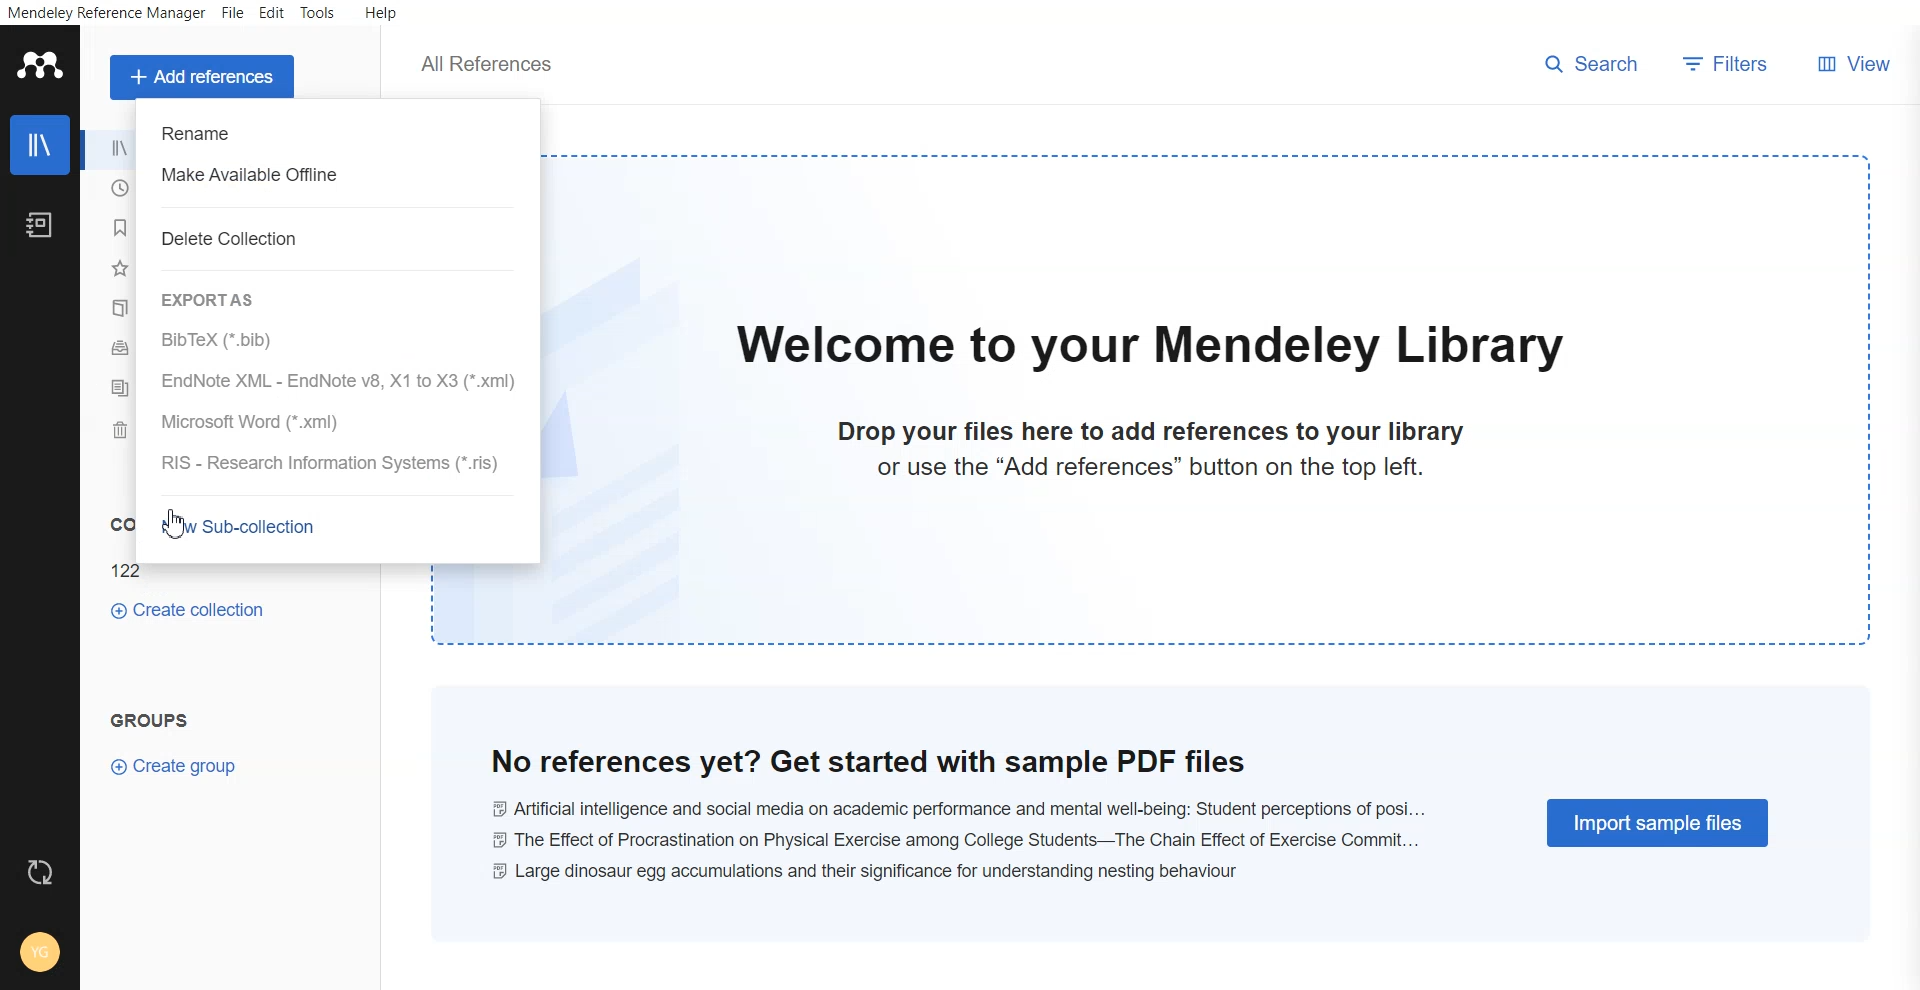  Describe the element at coordinates (1660, 821) in the screenshot. I see `Import simple files` at that location.